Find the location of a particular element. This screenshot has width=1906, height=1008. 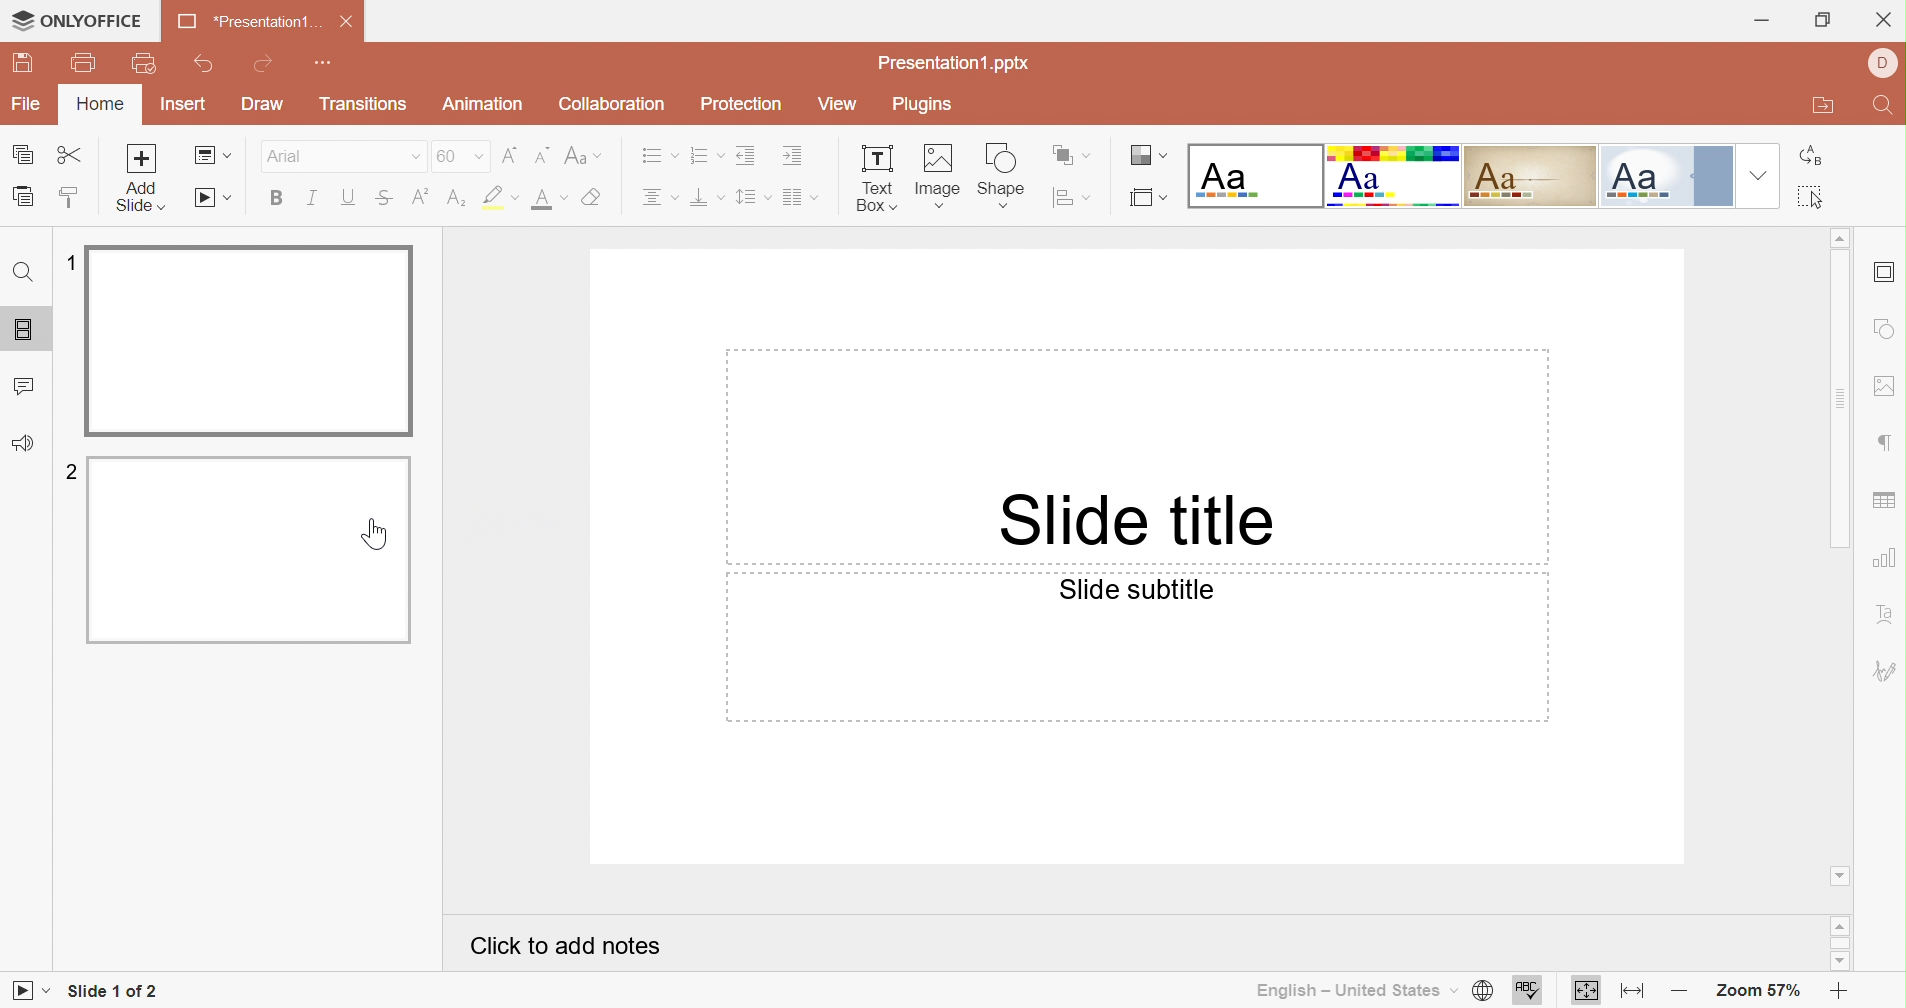

Home is located at coordinates (97, 105).